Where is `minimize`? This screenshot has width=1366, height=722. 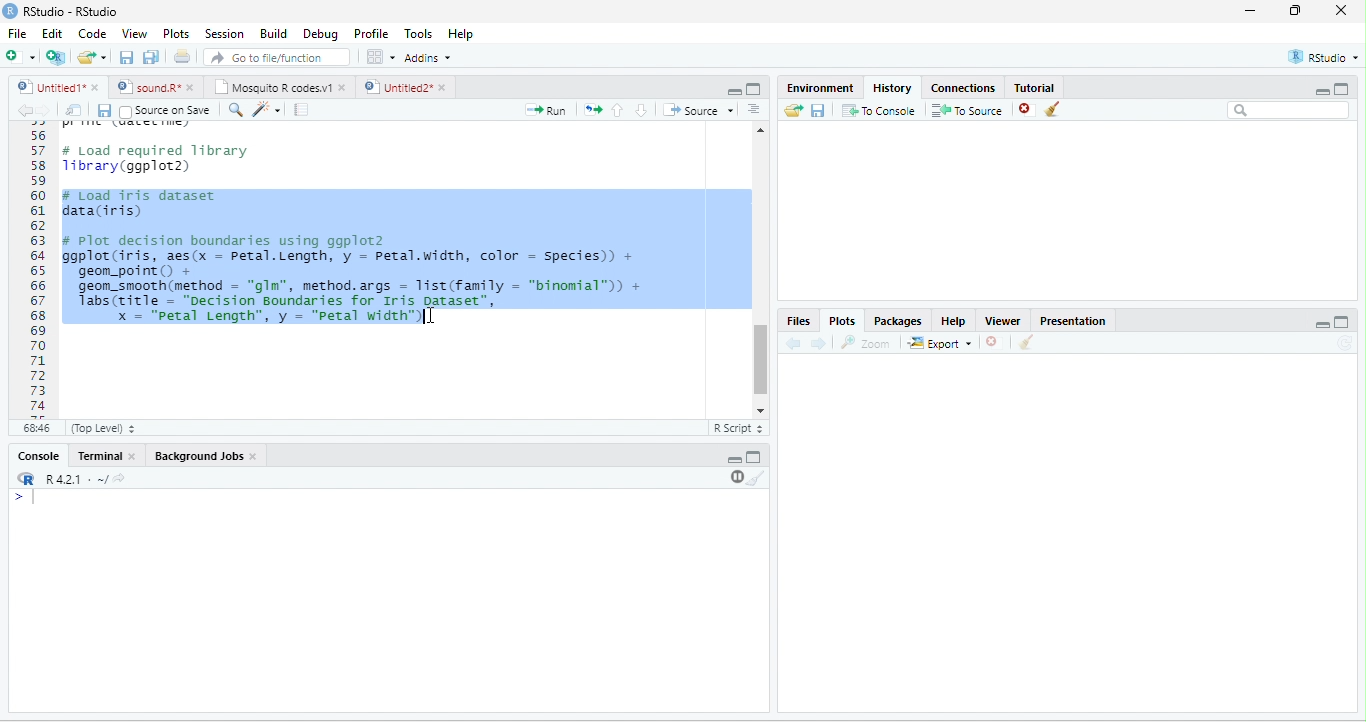
minimize is located at coordinates (735, 460).